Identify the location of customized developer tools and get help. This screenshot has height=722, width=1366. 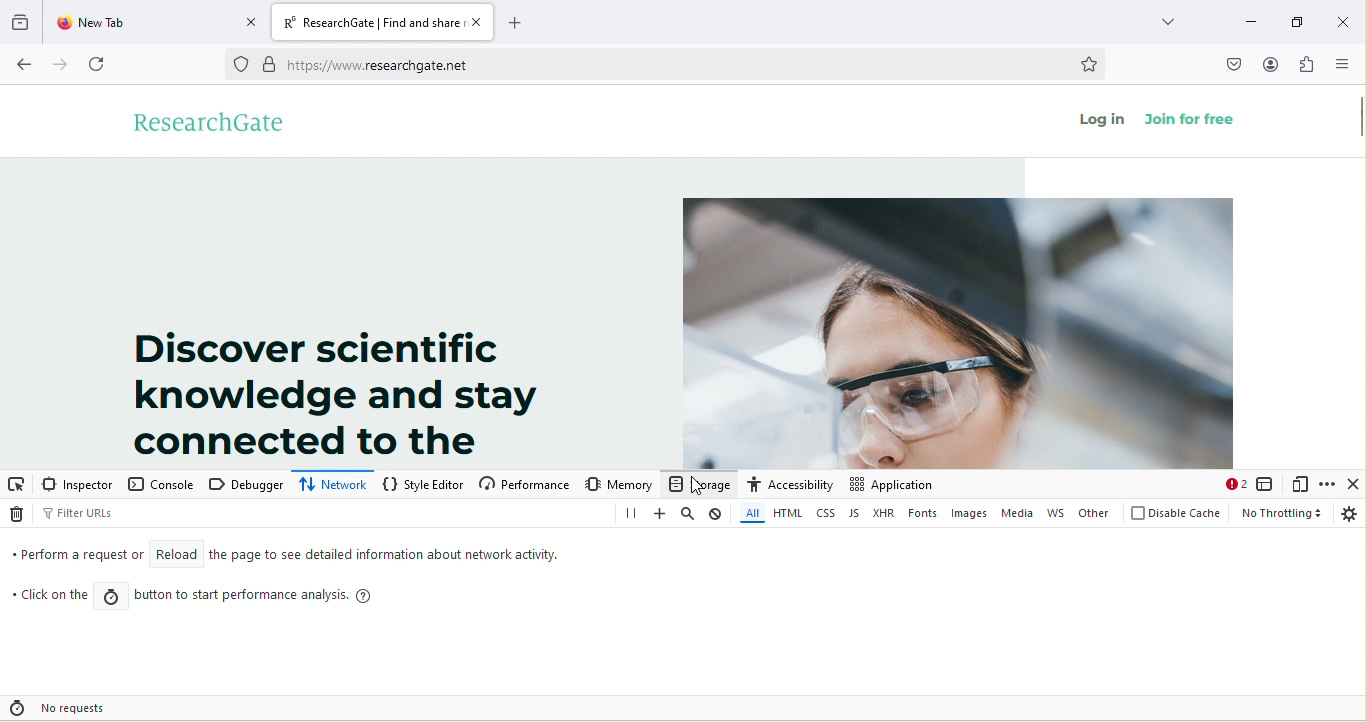
(1327, 485).